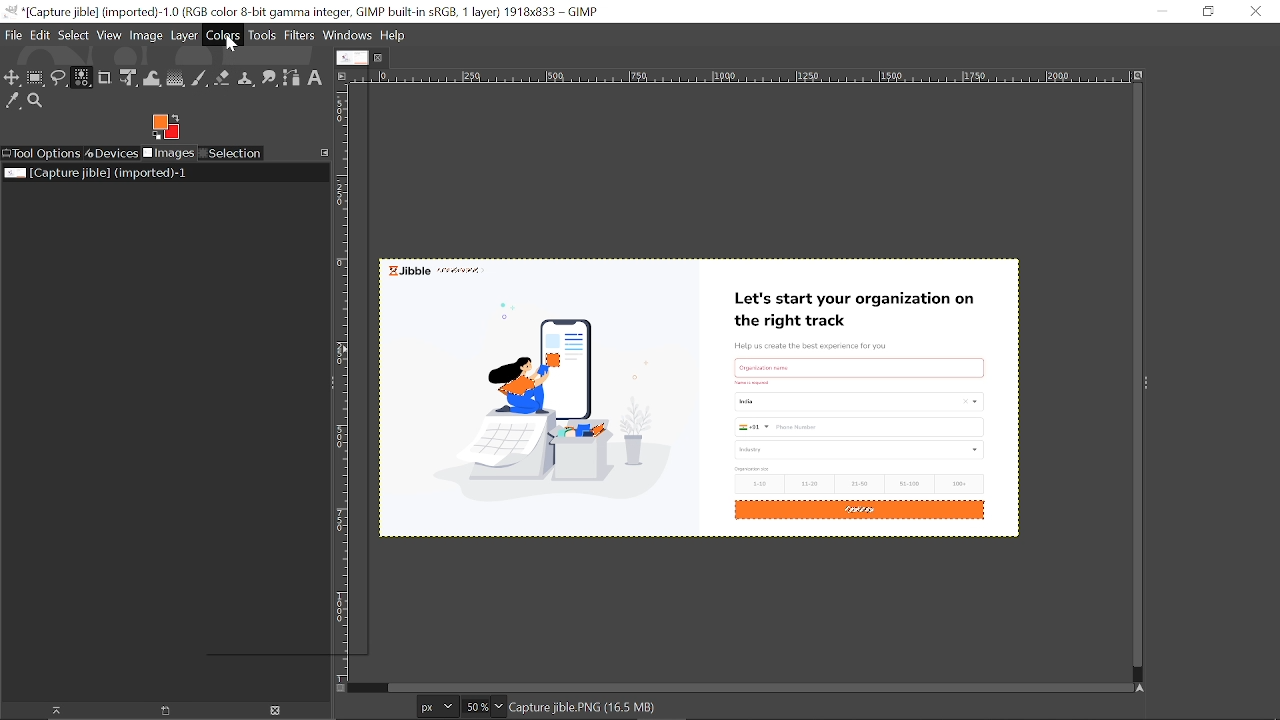  I want to click on Image, so click(147, 36).